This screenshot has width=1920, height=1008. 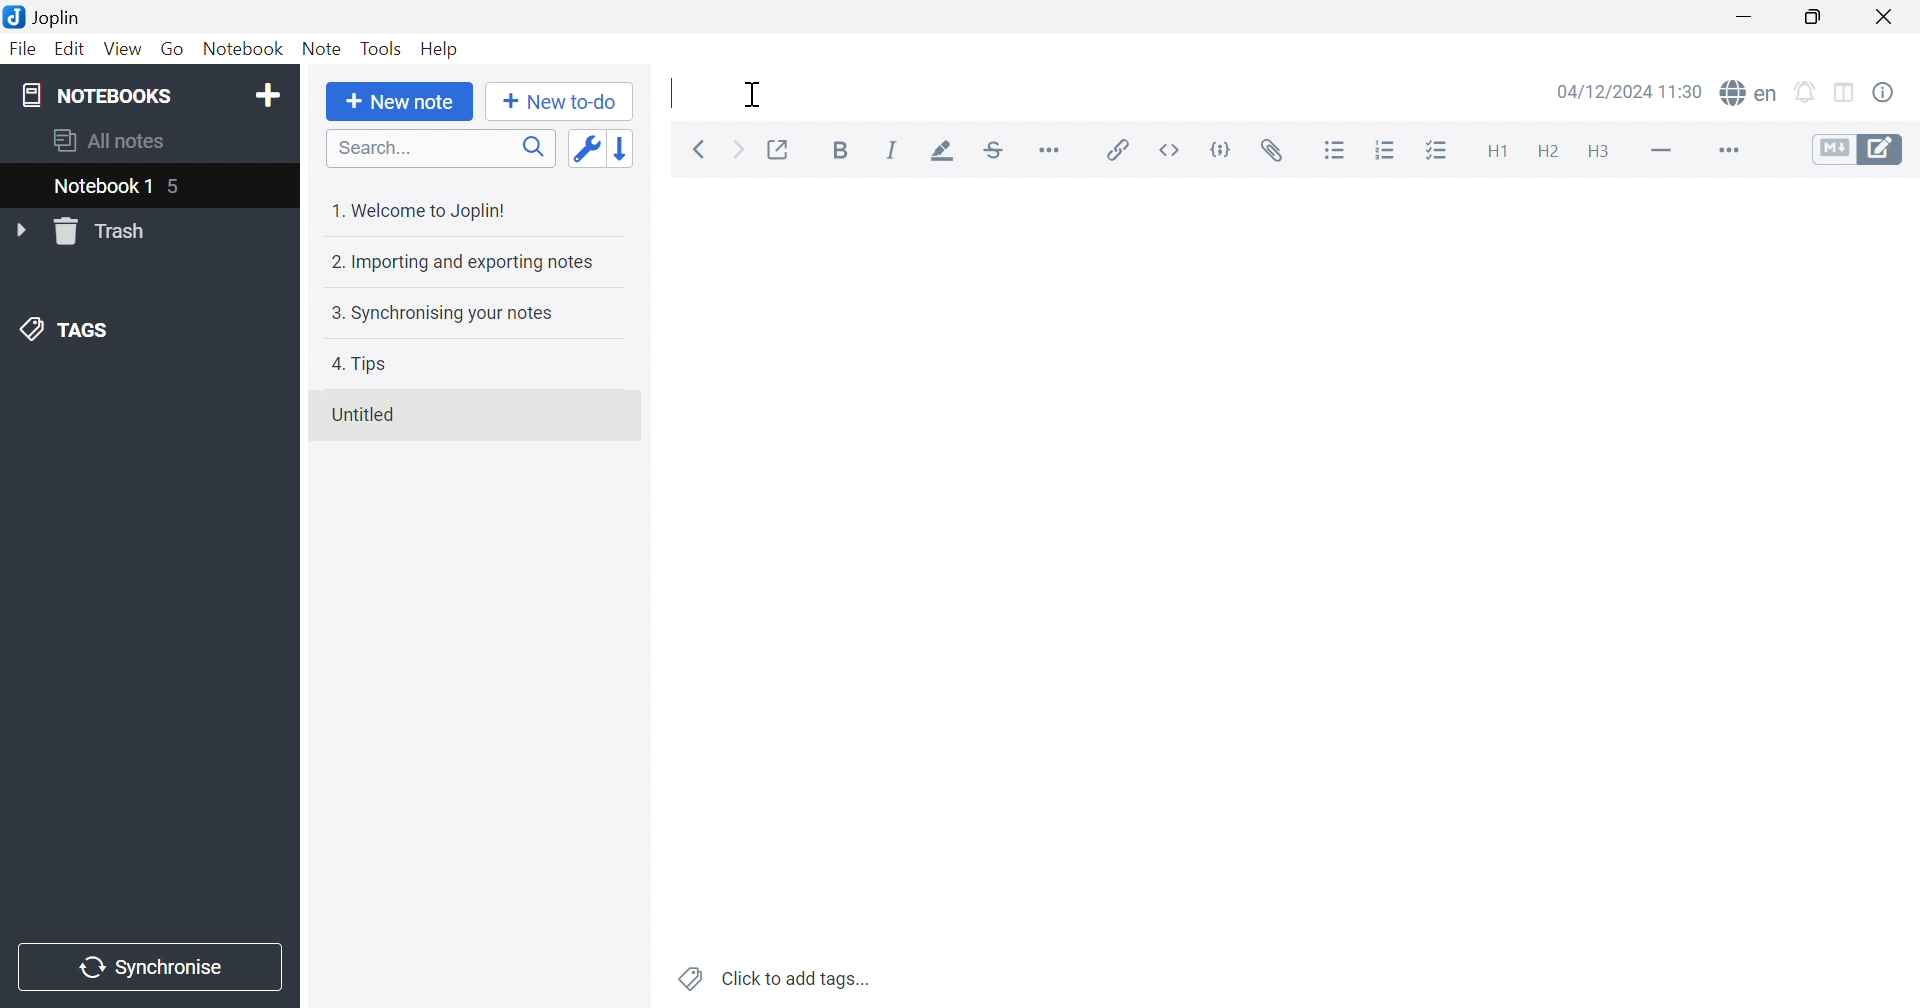 What do you see at coordinates (464, 264) in the screenshot?
I see `2. Importing and exporting notes` at bounding box center [464, 264].